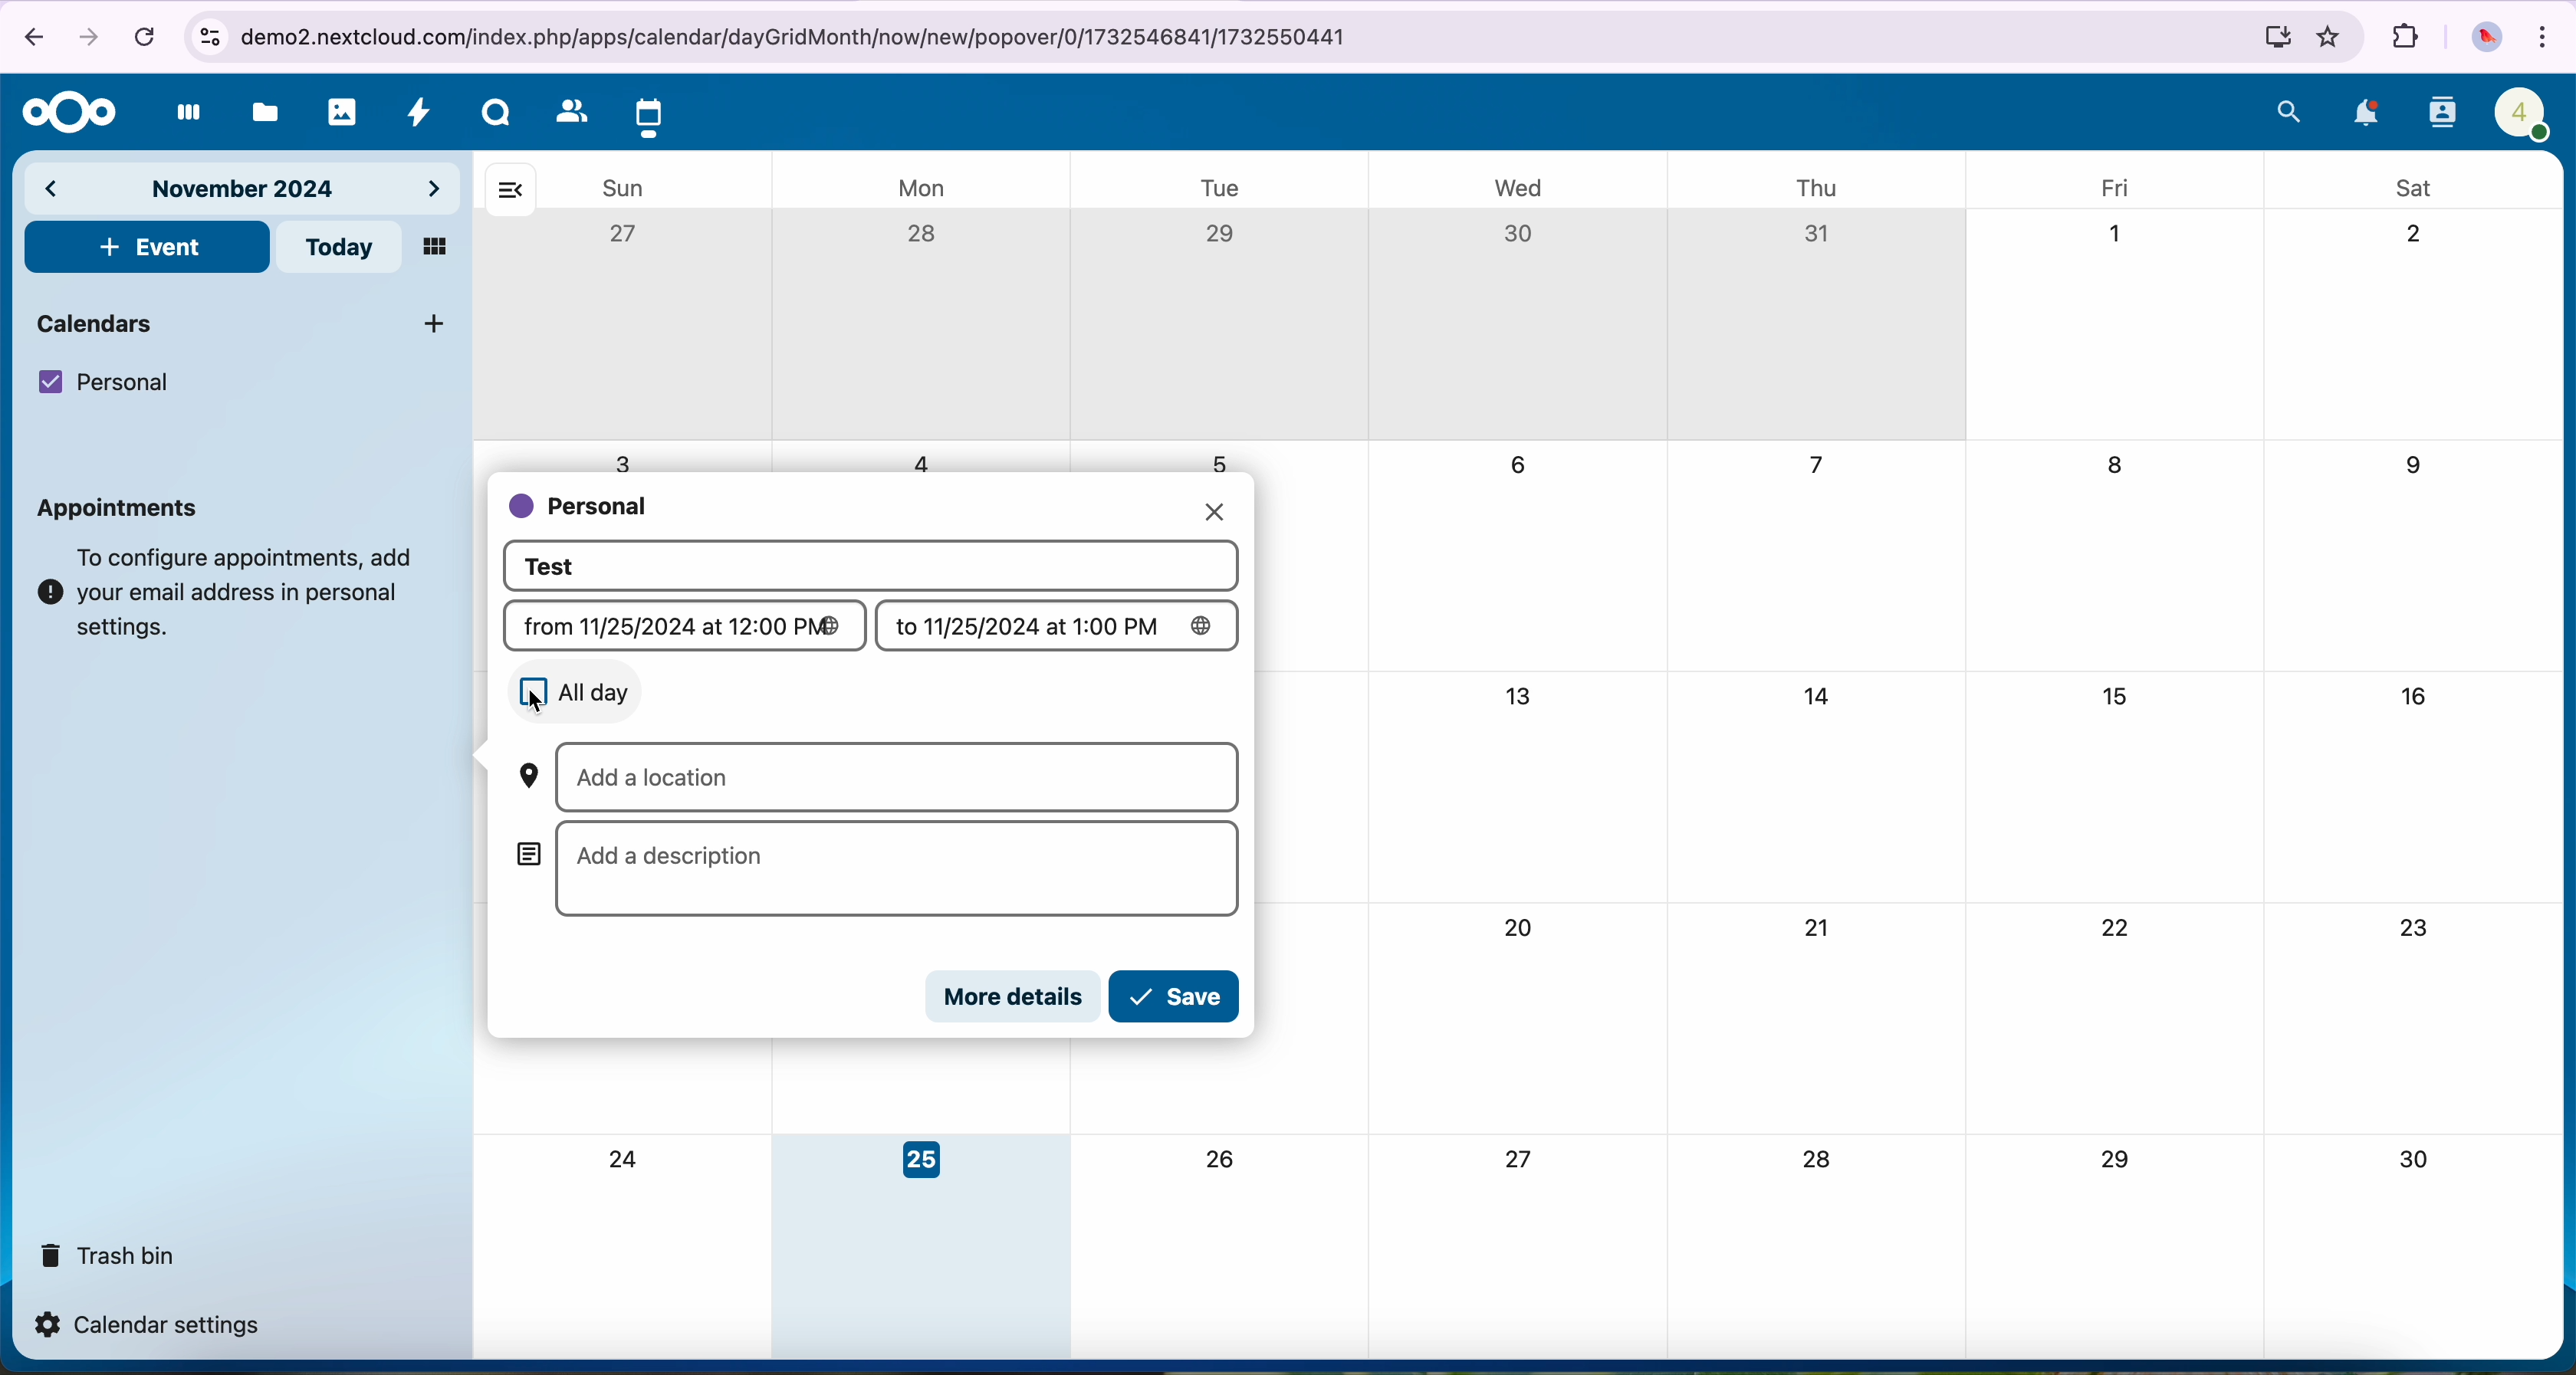  Describe the element at coordinates (496, 112) in the screenshot. I see `Talk` at that location.